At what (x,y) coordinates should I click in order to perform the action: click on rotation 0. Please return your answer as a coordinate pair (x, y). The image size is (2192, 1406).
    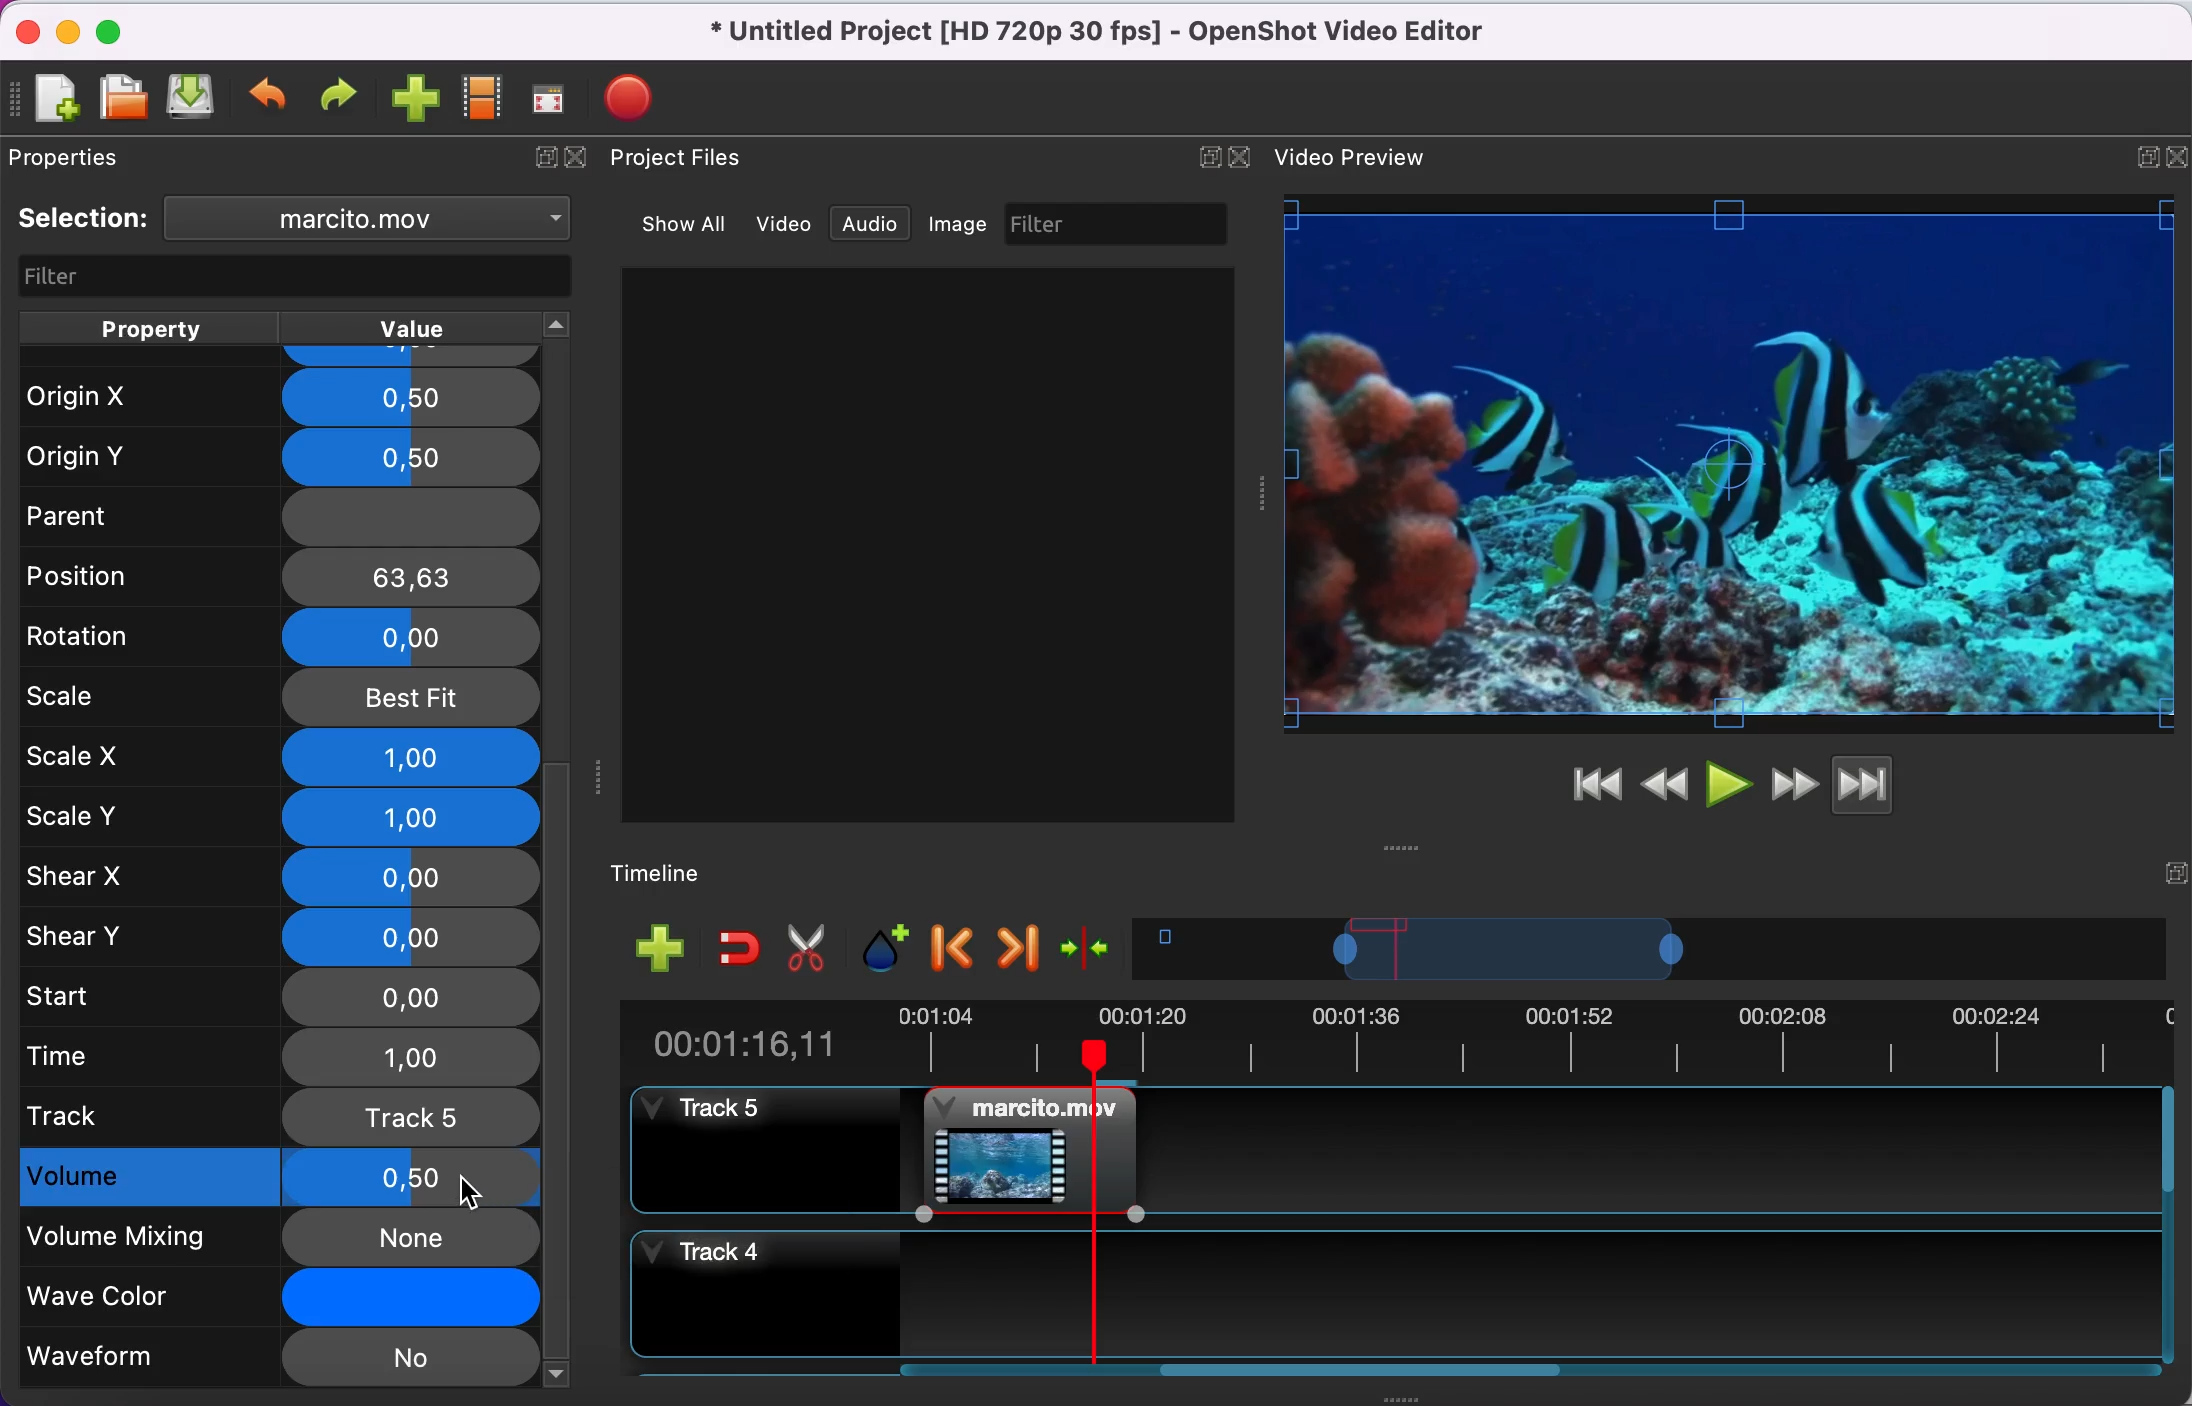
    Looking at the image, I should click on (271, 636).